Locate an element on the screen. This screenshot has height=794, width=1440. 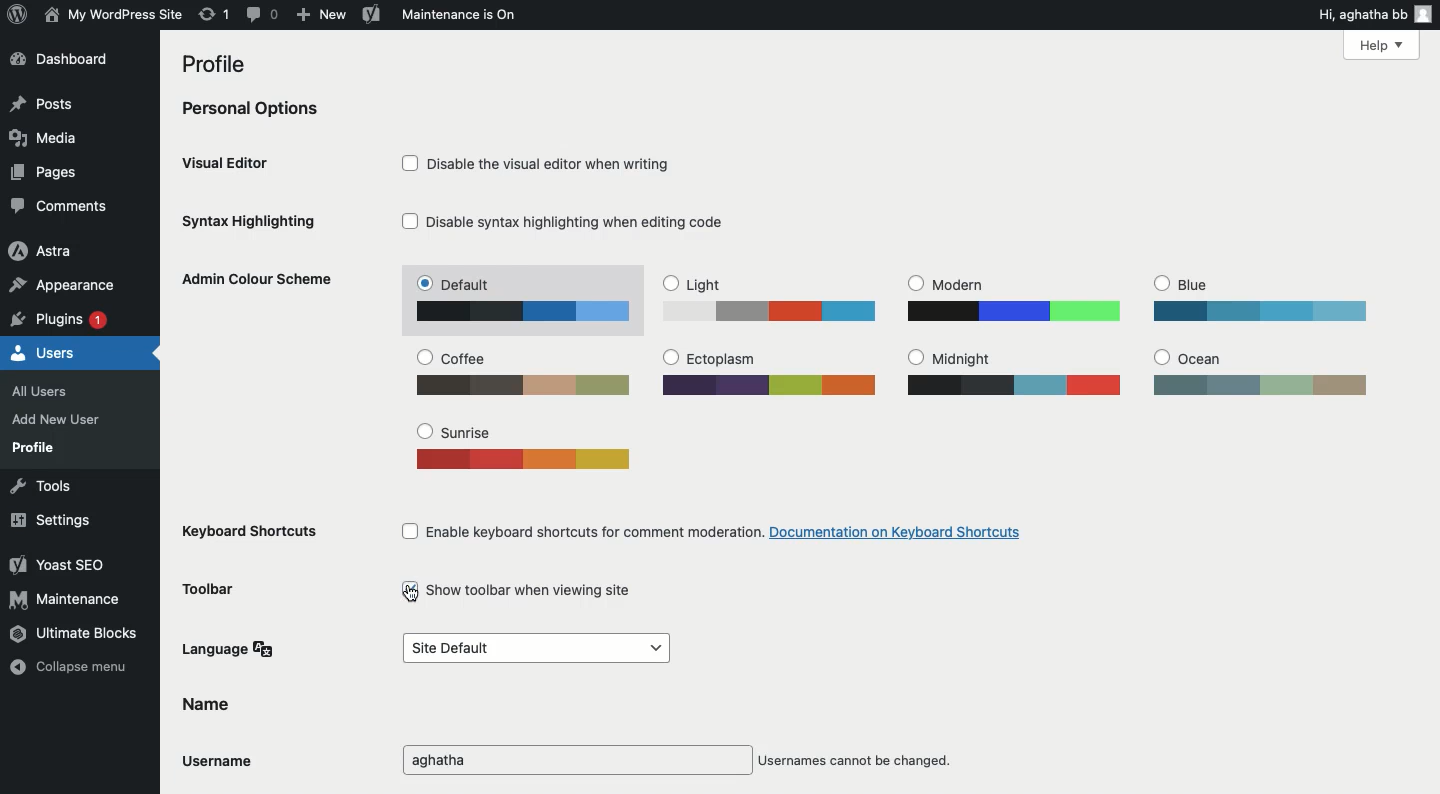
Blue is located at coordinates (1262, 298).